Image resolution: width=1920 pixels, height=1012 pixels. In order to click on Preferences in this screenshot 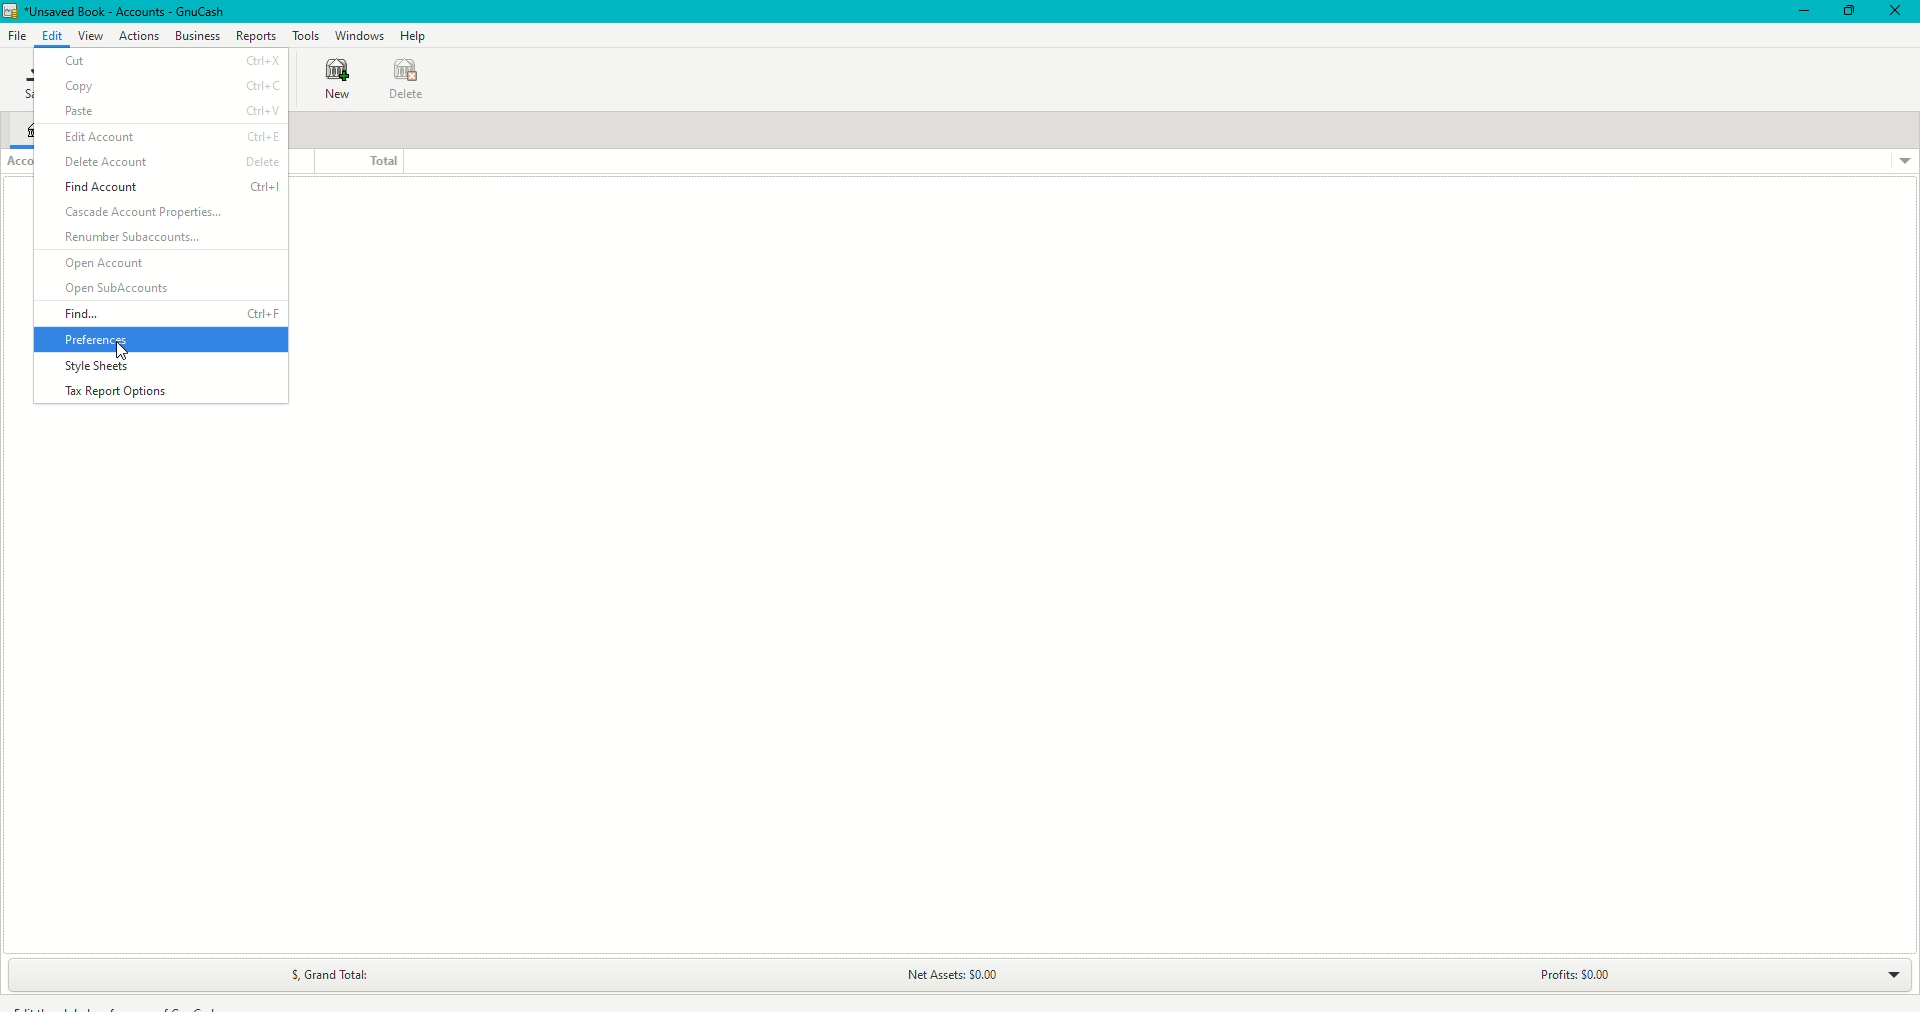, I will do `click(111, 339)`.